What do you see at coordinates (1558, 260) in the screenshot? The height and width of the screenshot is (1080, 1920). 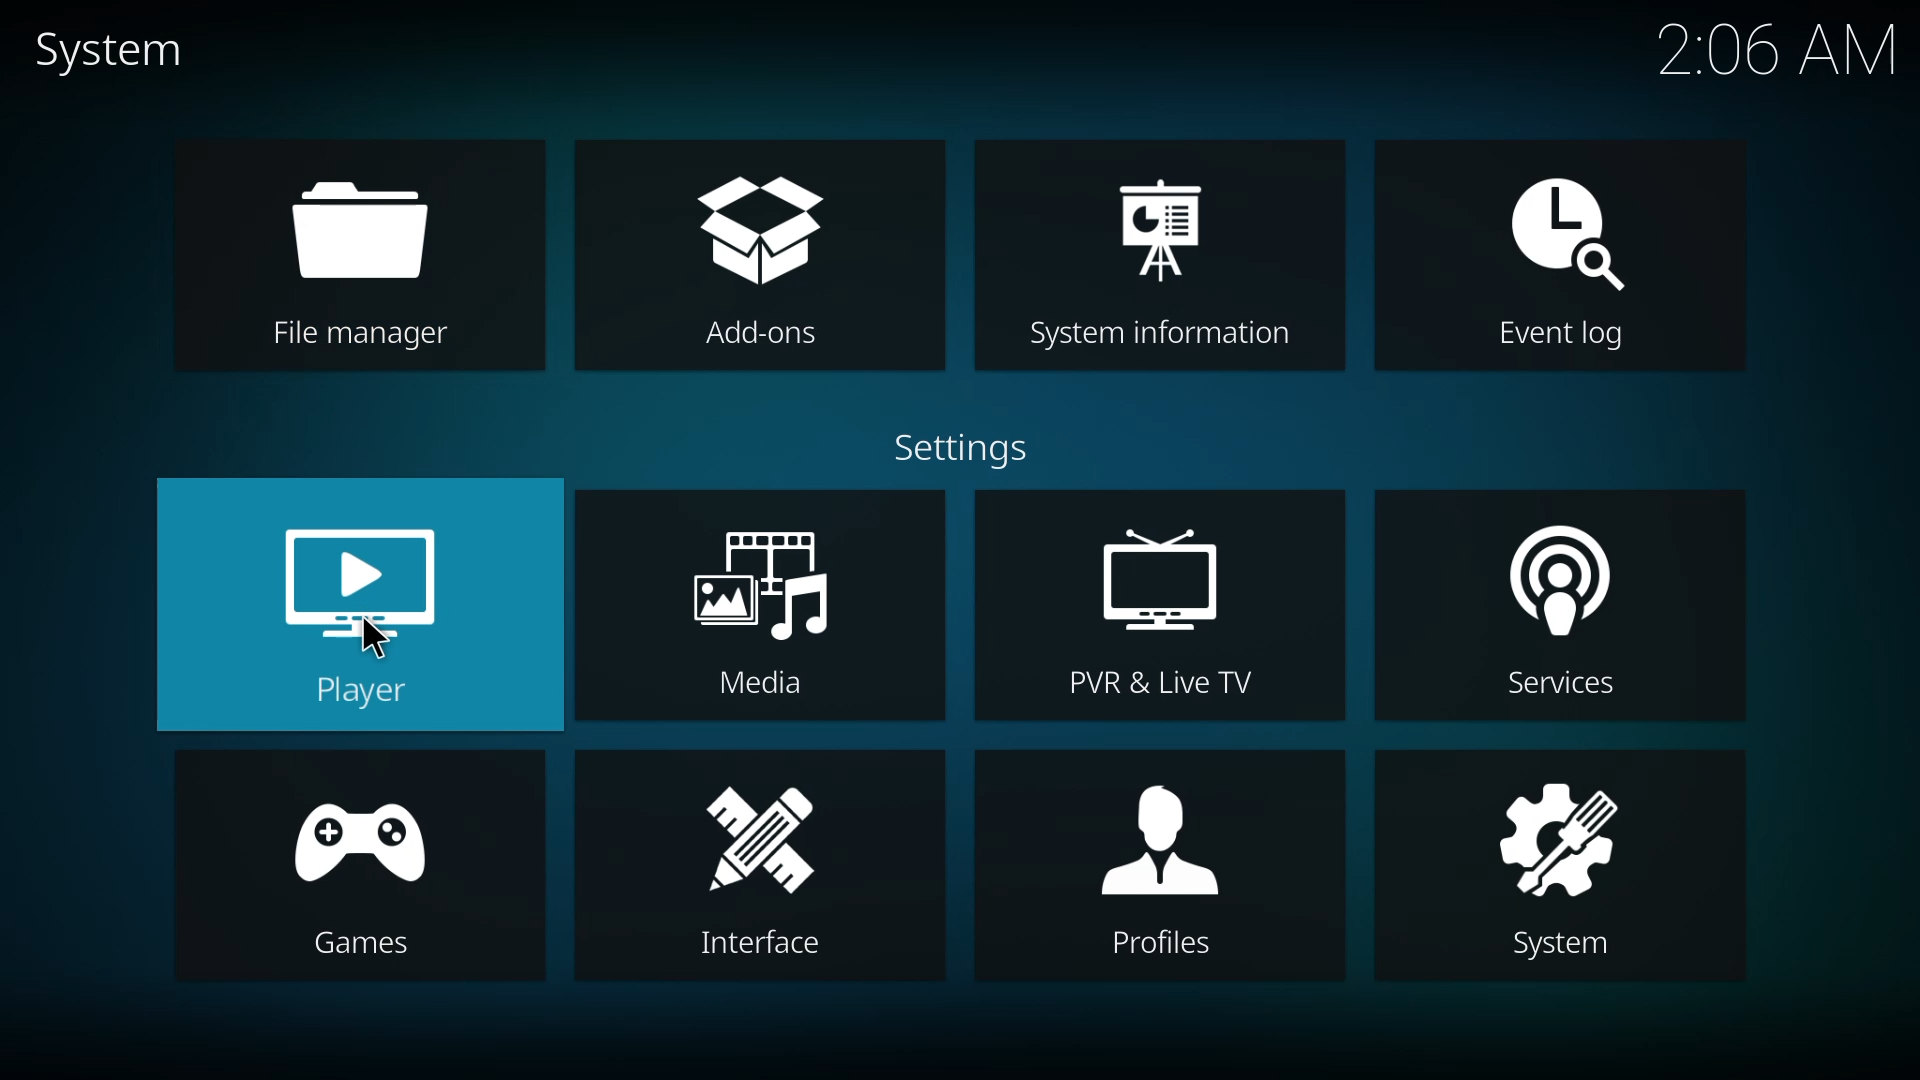 I see `event log` at bounding box center [1558, 260].